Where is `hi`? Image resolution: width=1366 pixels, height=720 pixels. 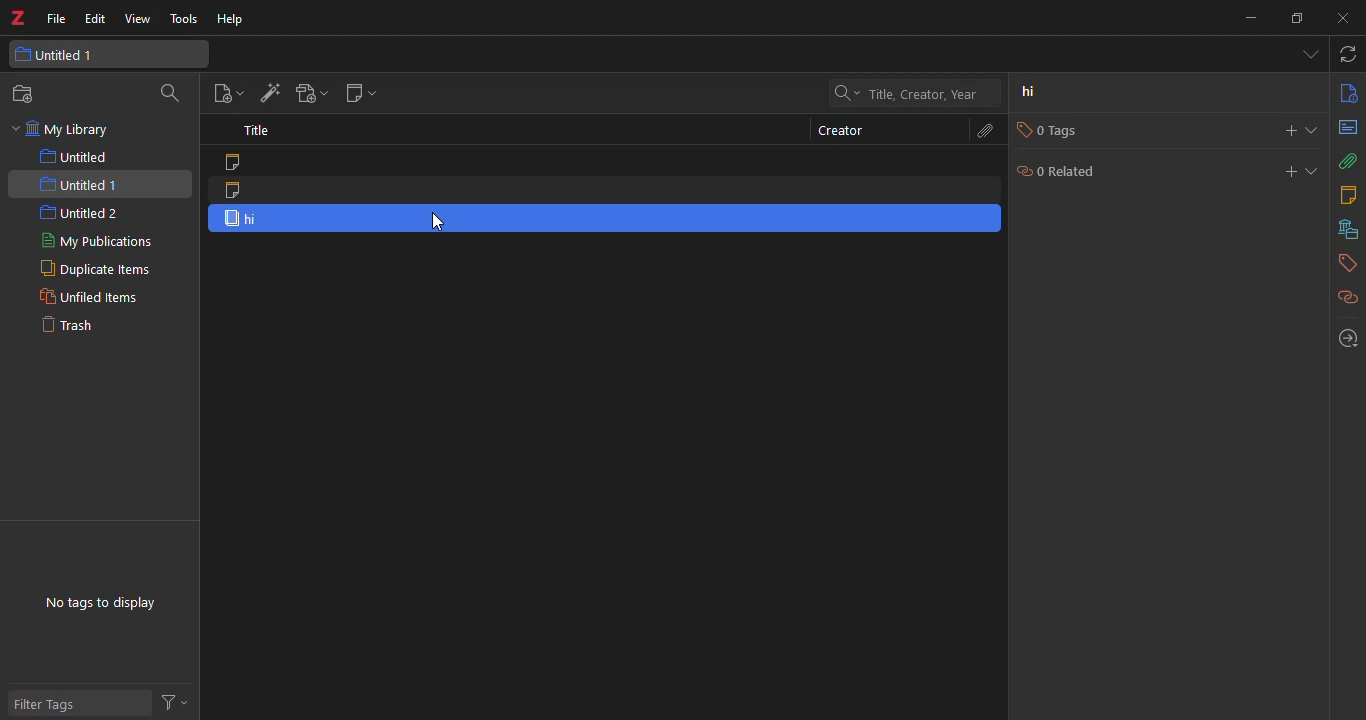 hi is located at coordinates (1046, 93).